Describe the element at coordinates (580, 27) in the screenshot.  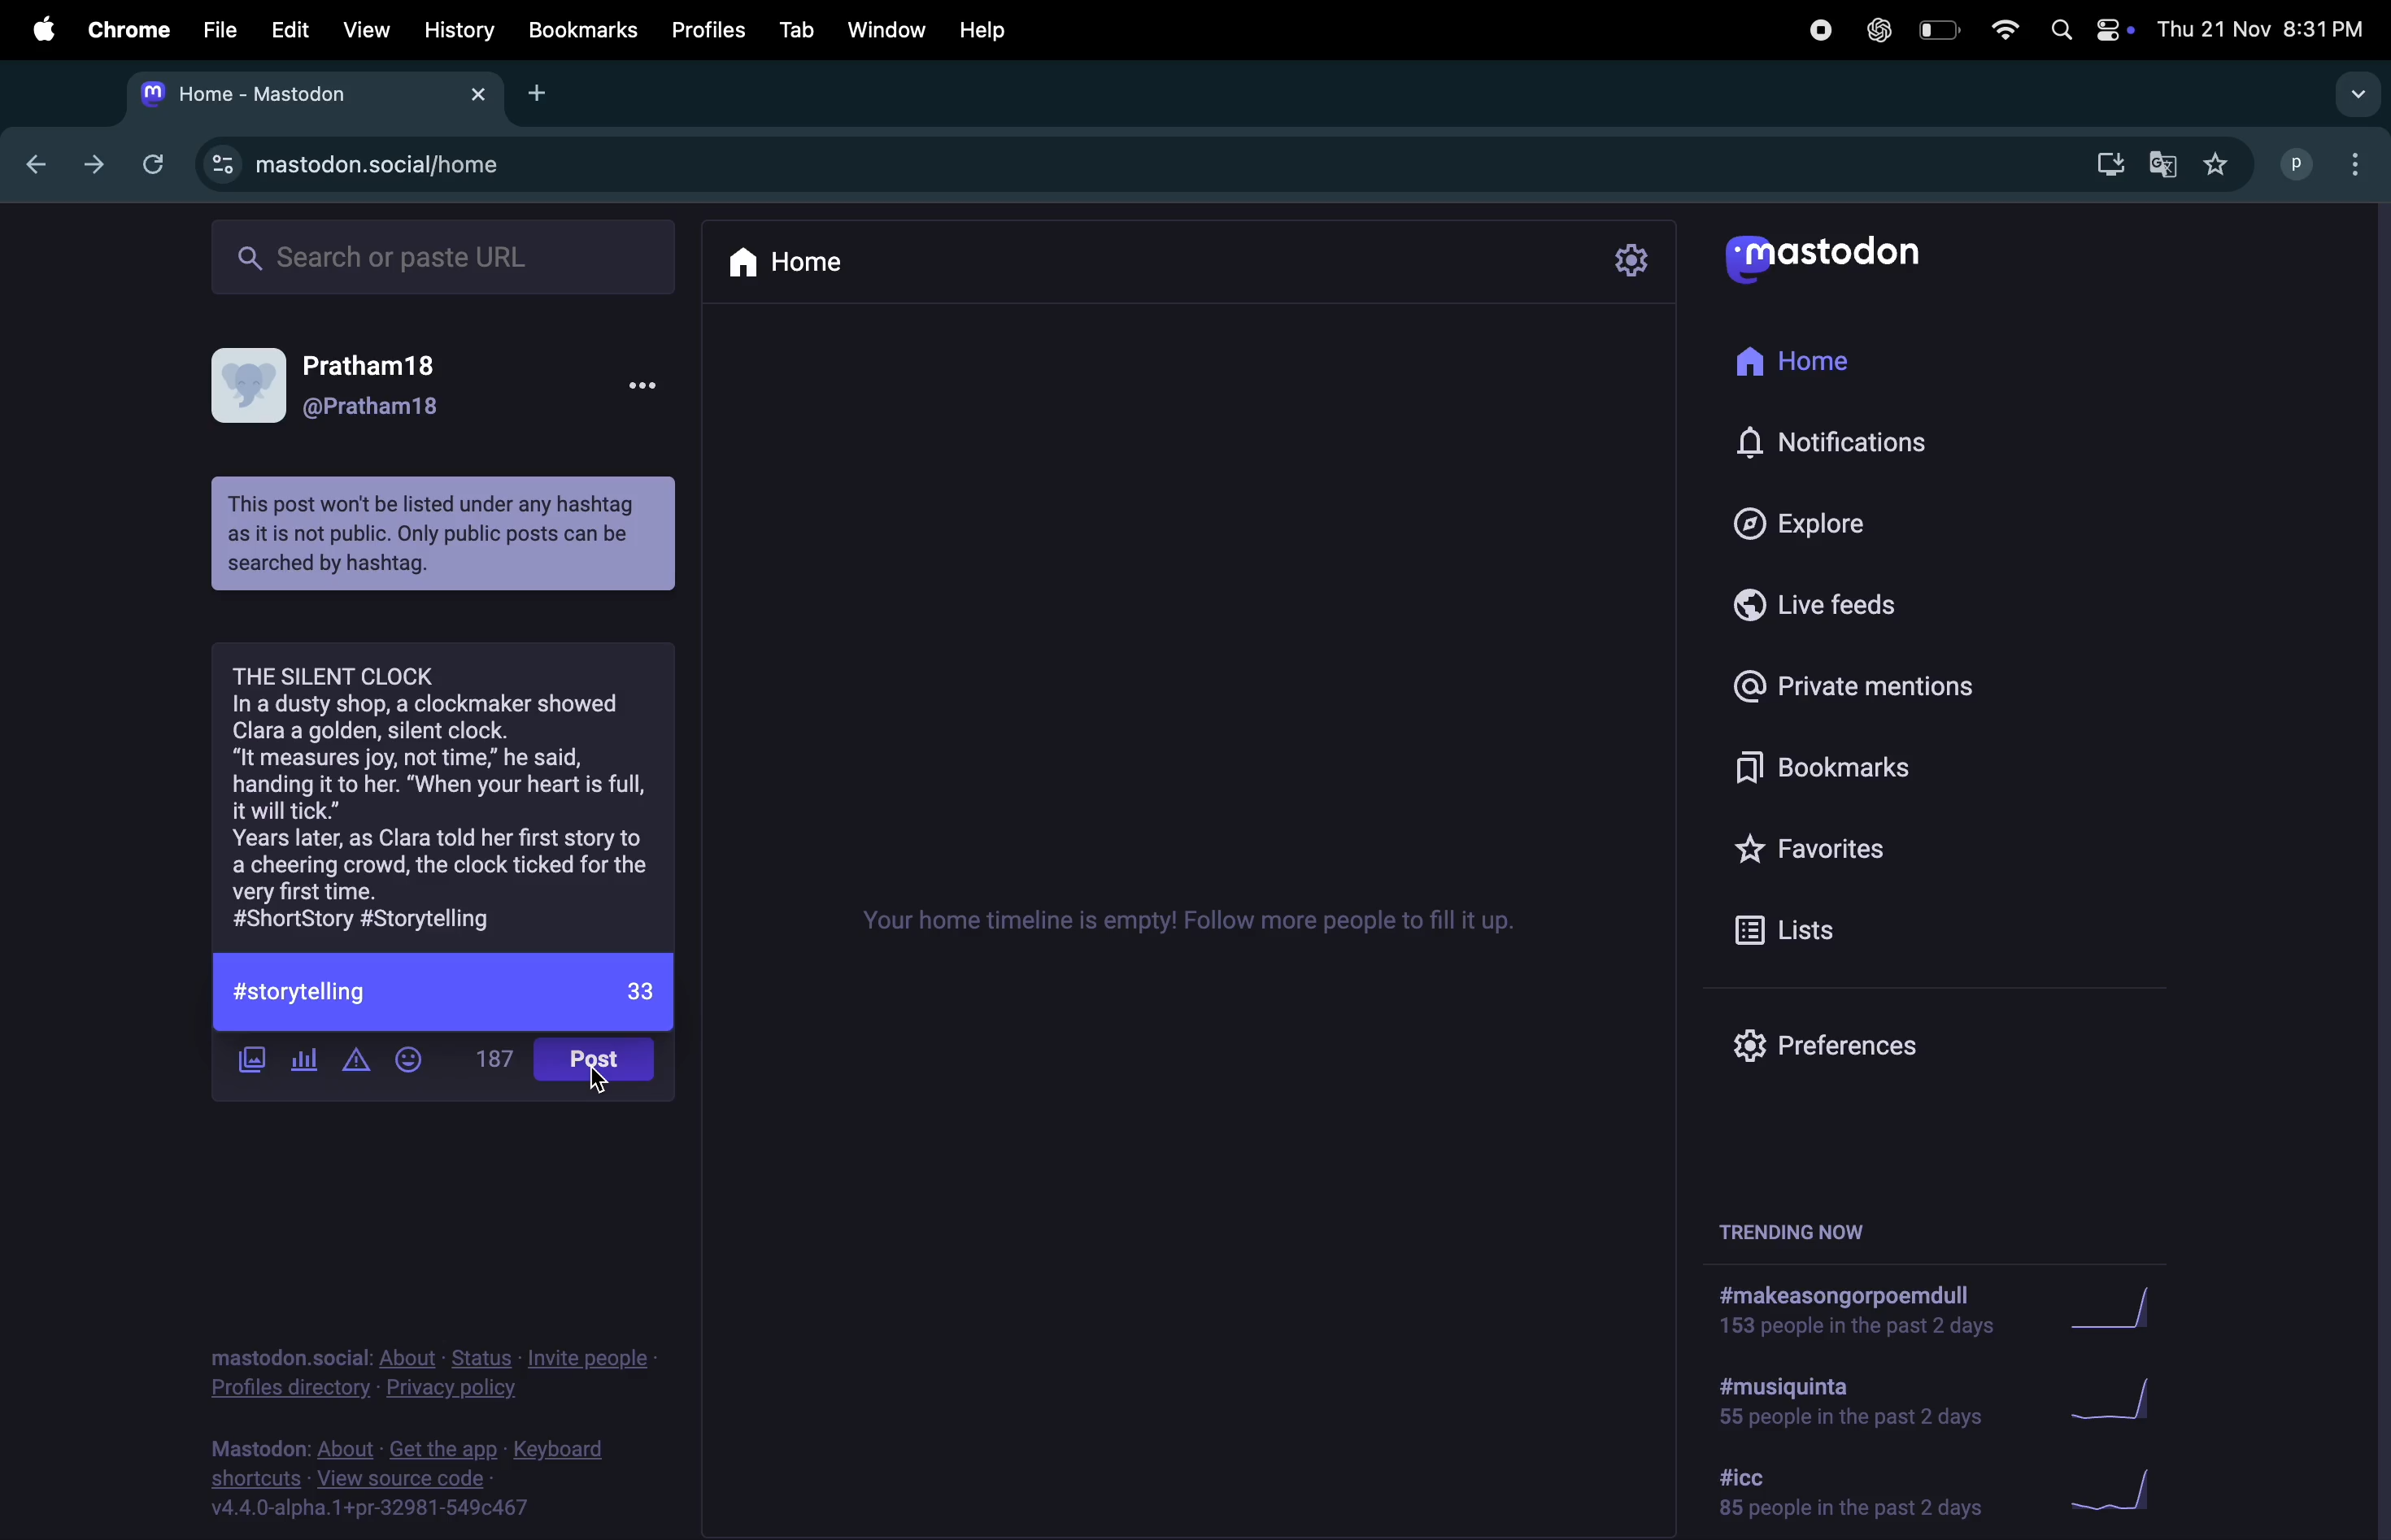
I see `book marks` at that location.